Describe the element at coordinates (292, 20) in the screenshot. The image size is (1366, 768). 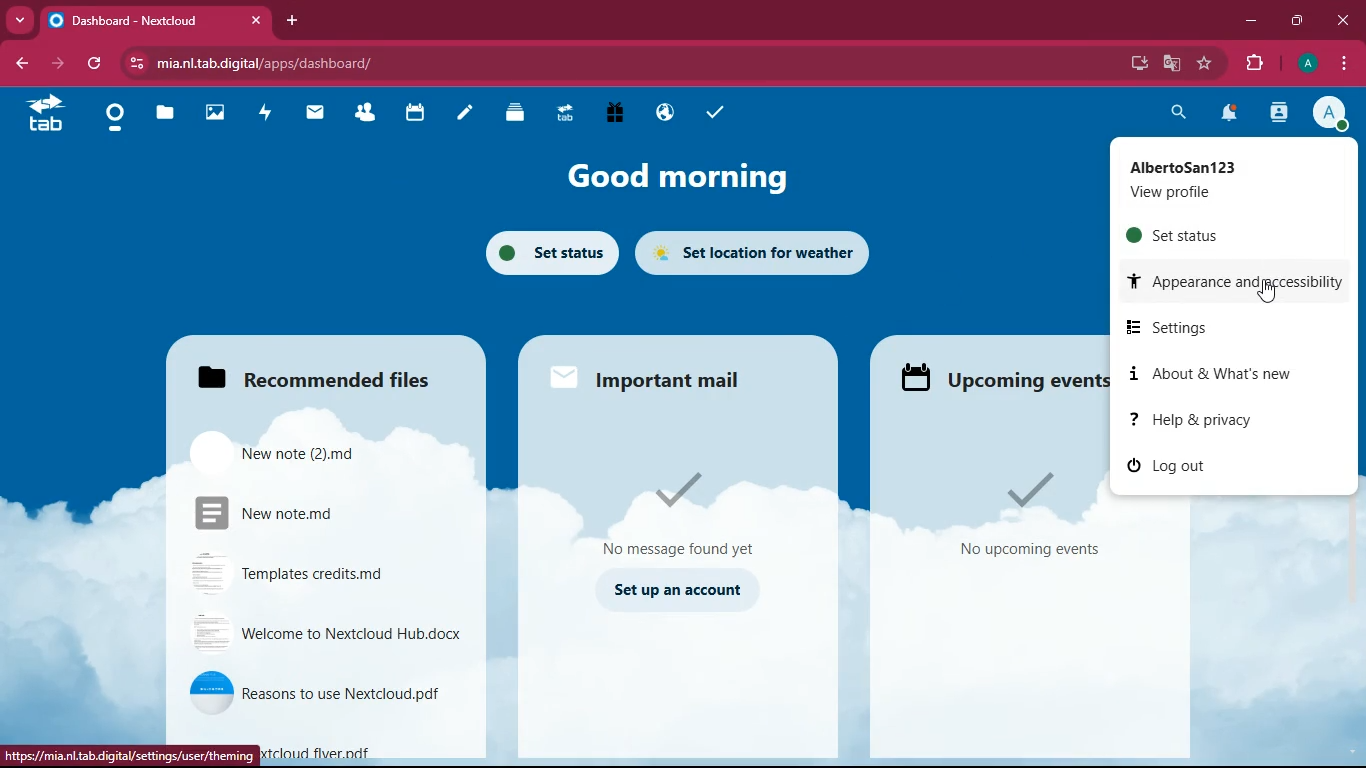
I see `add tab` at that location.